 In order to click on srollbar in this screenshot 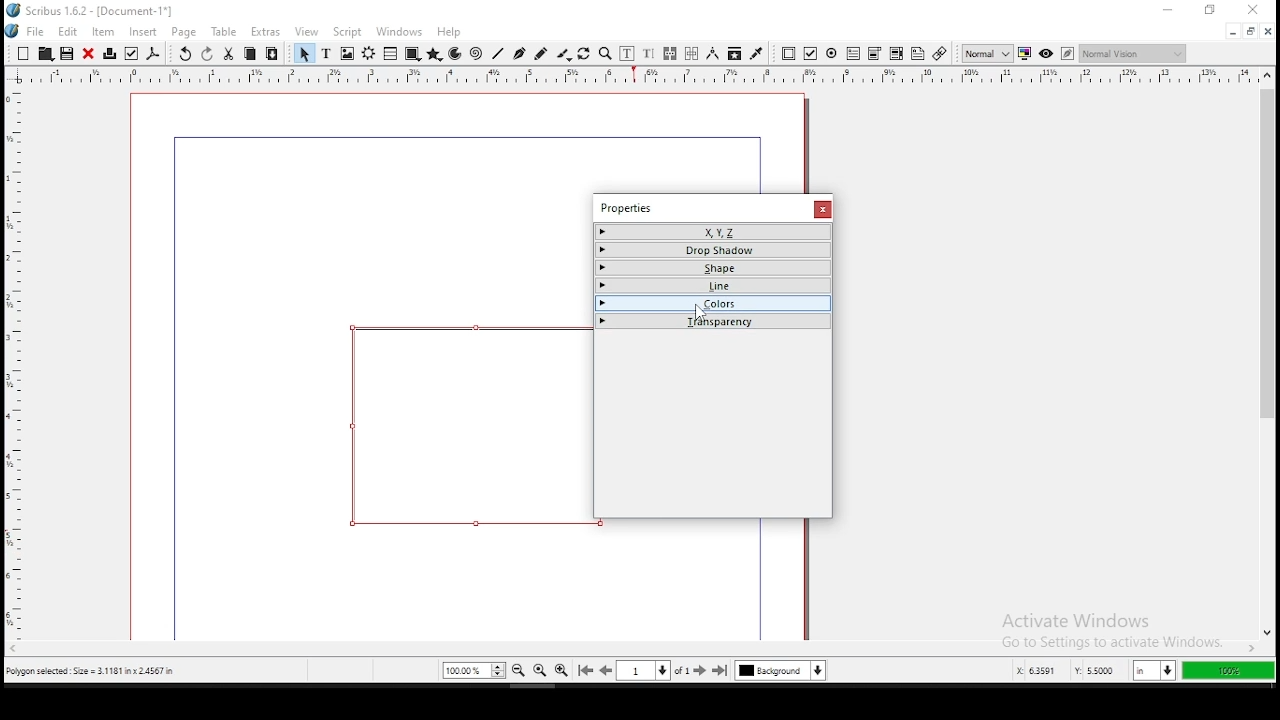, I will do `click(810, 143)`.